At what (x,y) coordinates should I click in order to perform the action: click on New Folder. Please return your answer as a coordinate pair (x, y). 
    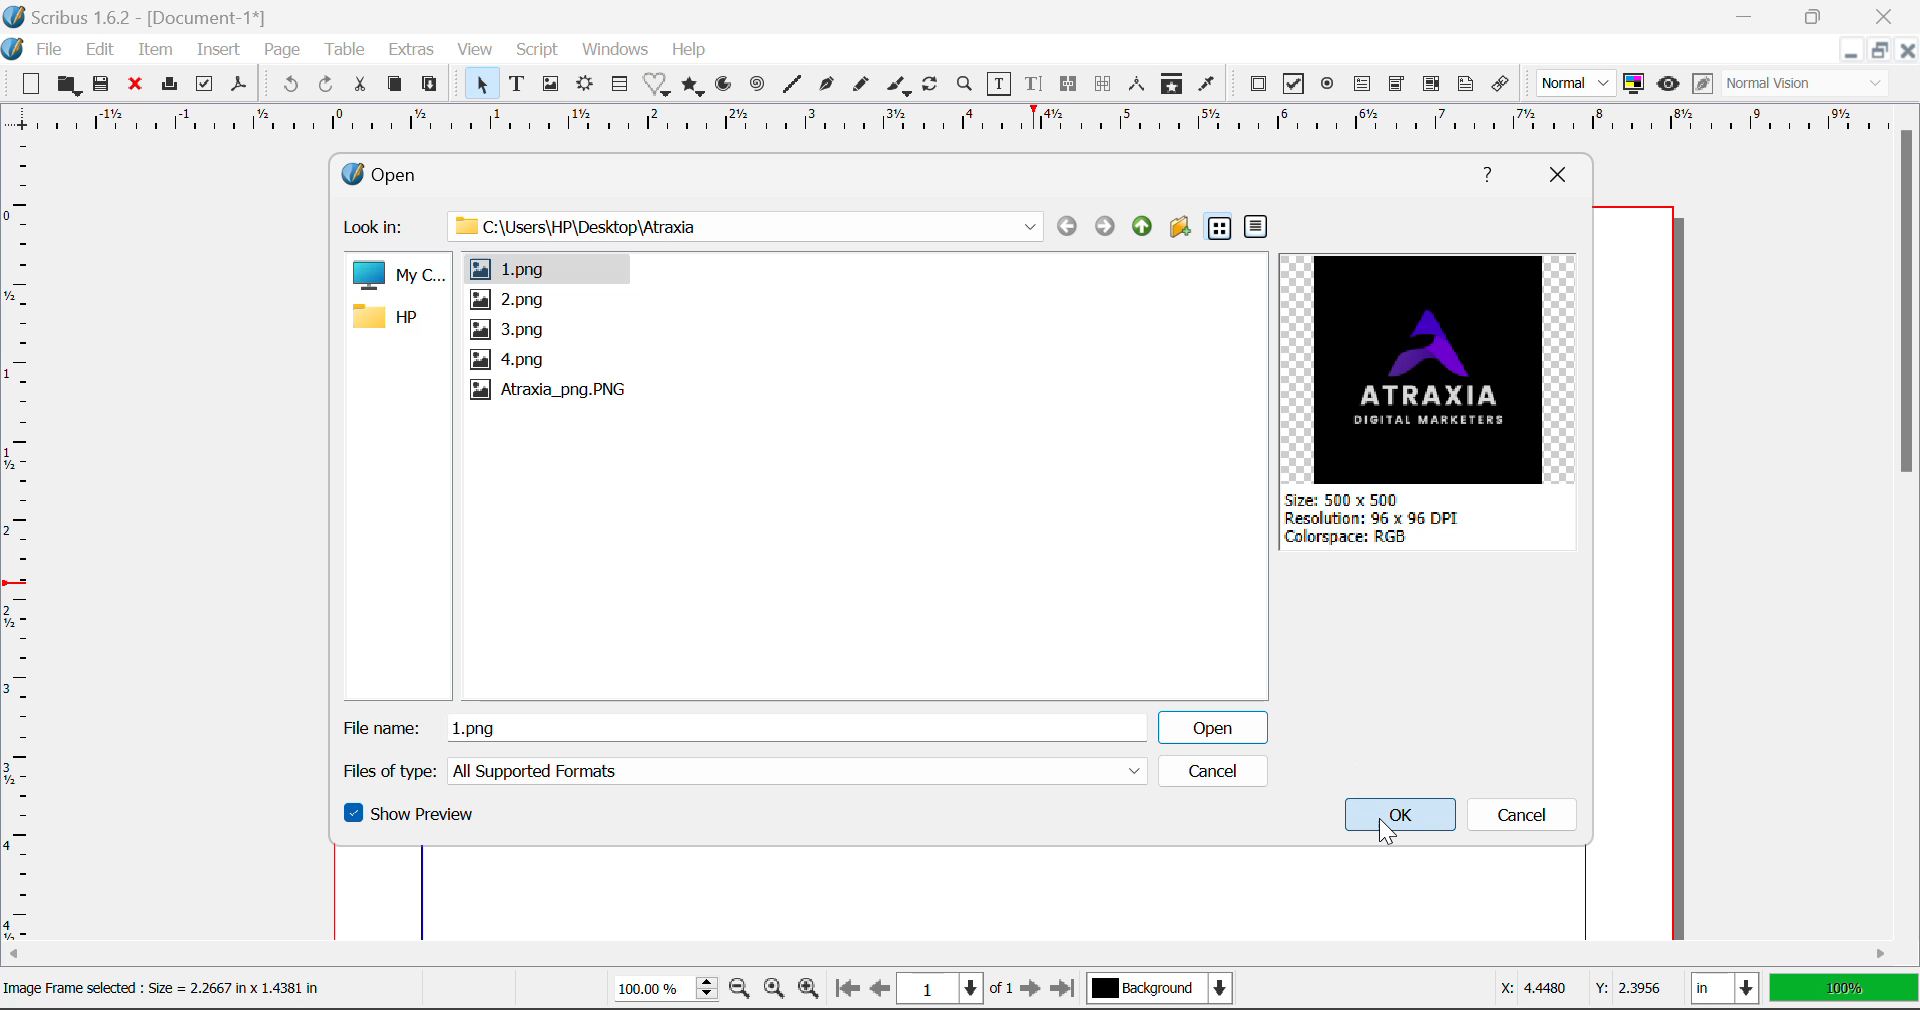
    Looking at the image, I should click on (1180, 229).